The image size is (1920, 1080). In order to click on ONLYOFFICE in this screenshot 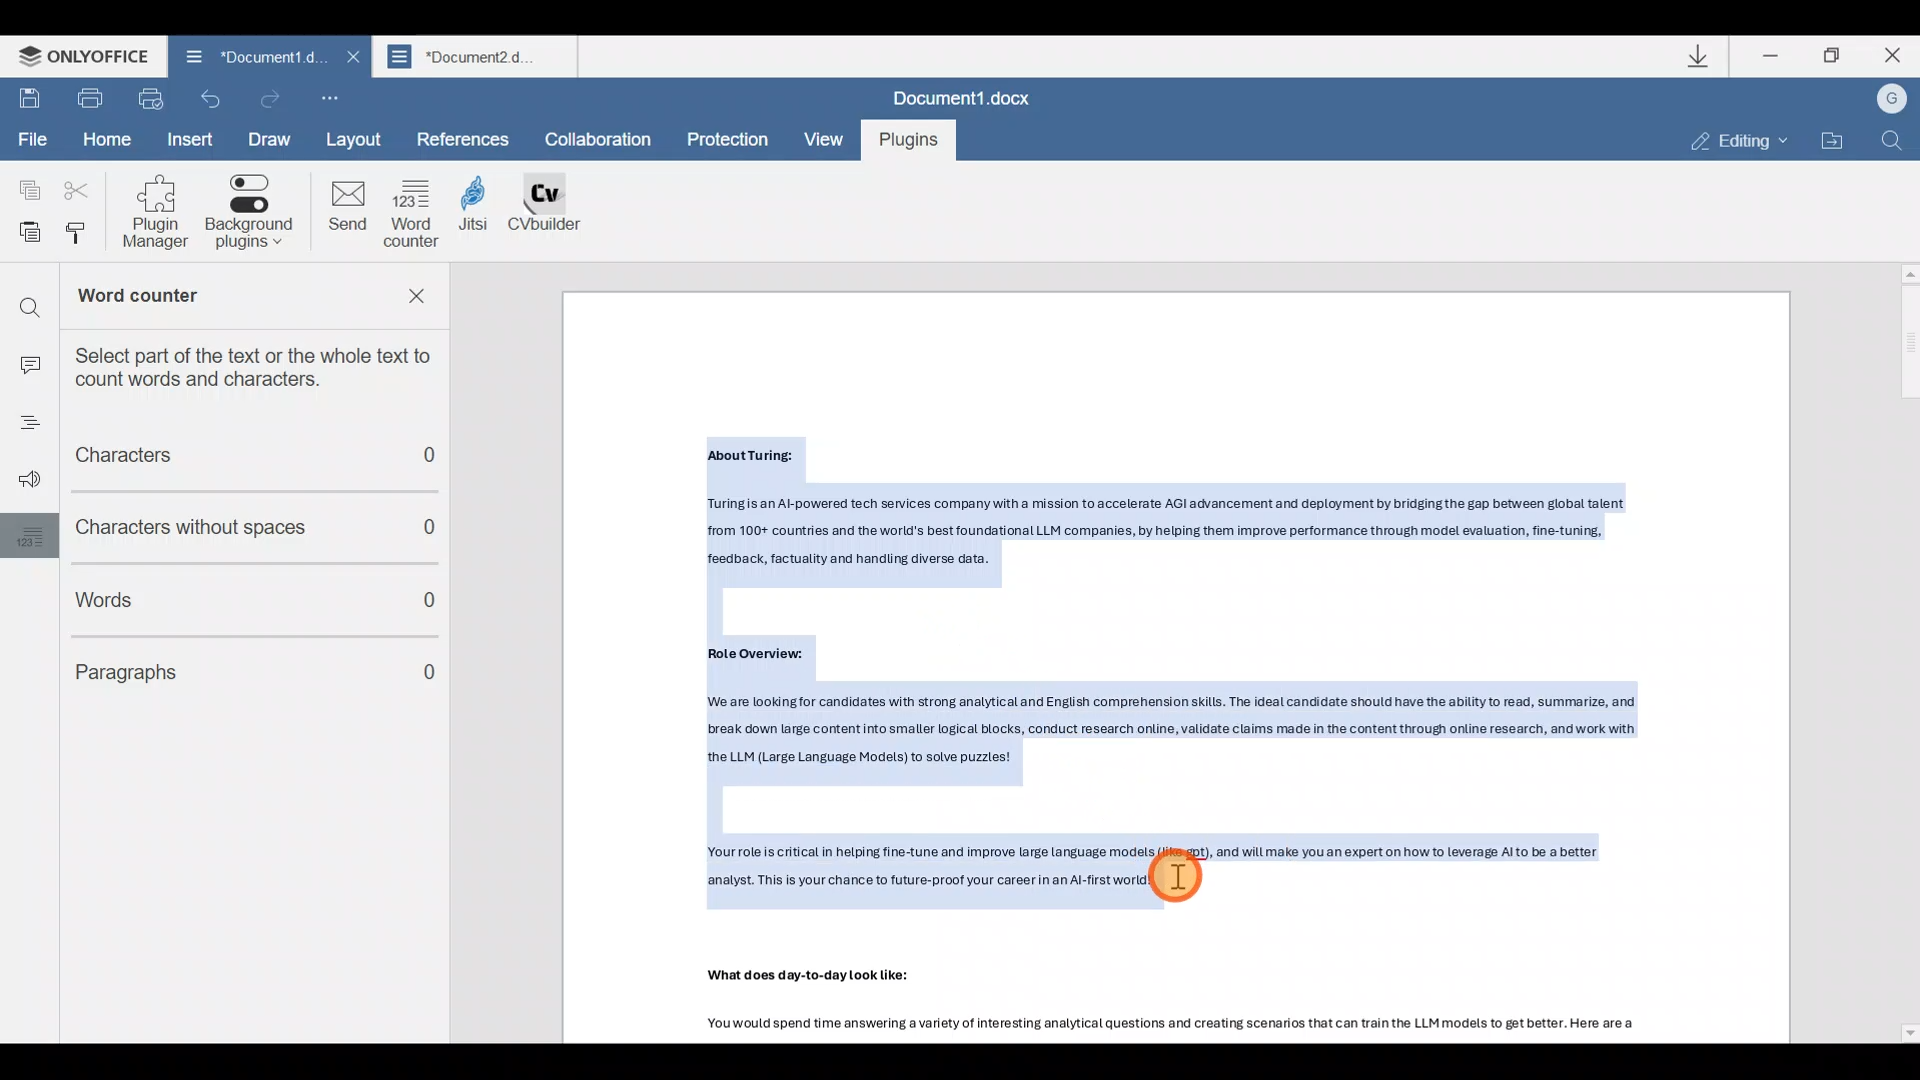, I will do `click(76, 56)`.